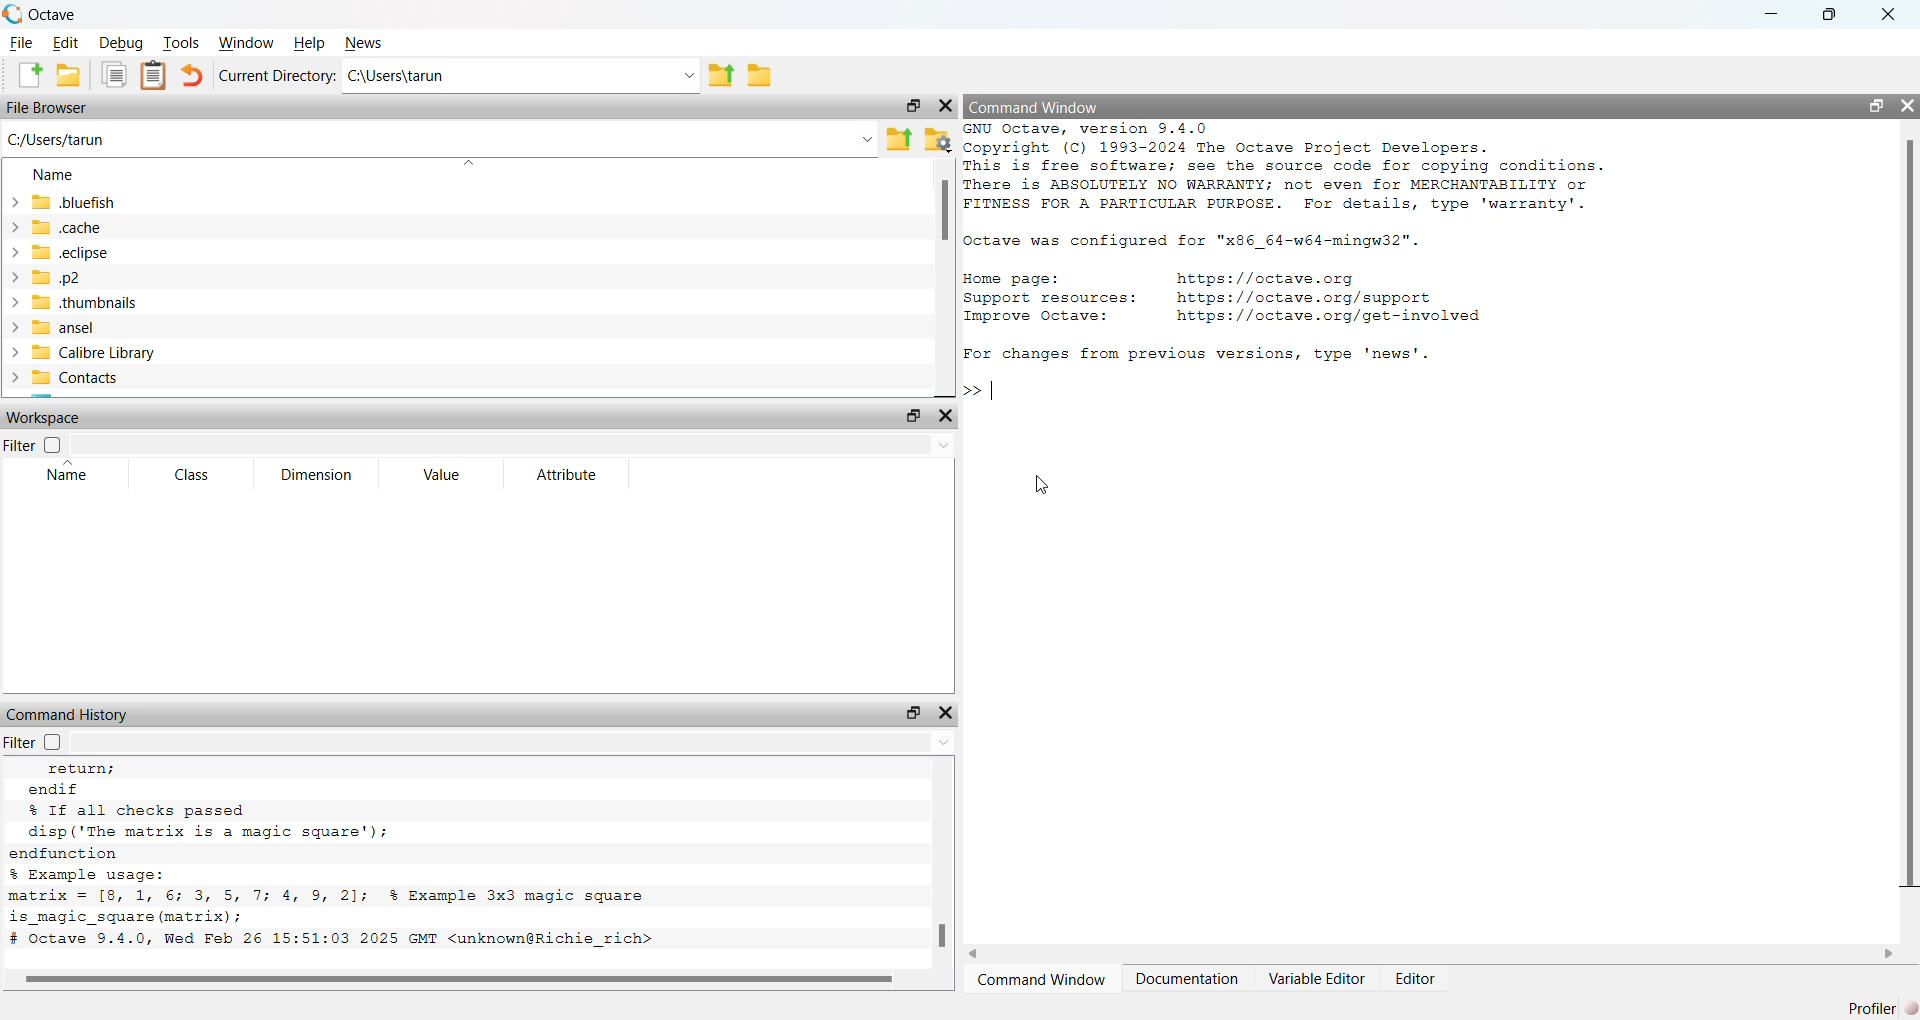 The height and width of the screenshot is (1020, 1920). I want to click on Variable Editor, so click(1318, 978).